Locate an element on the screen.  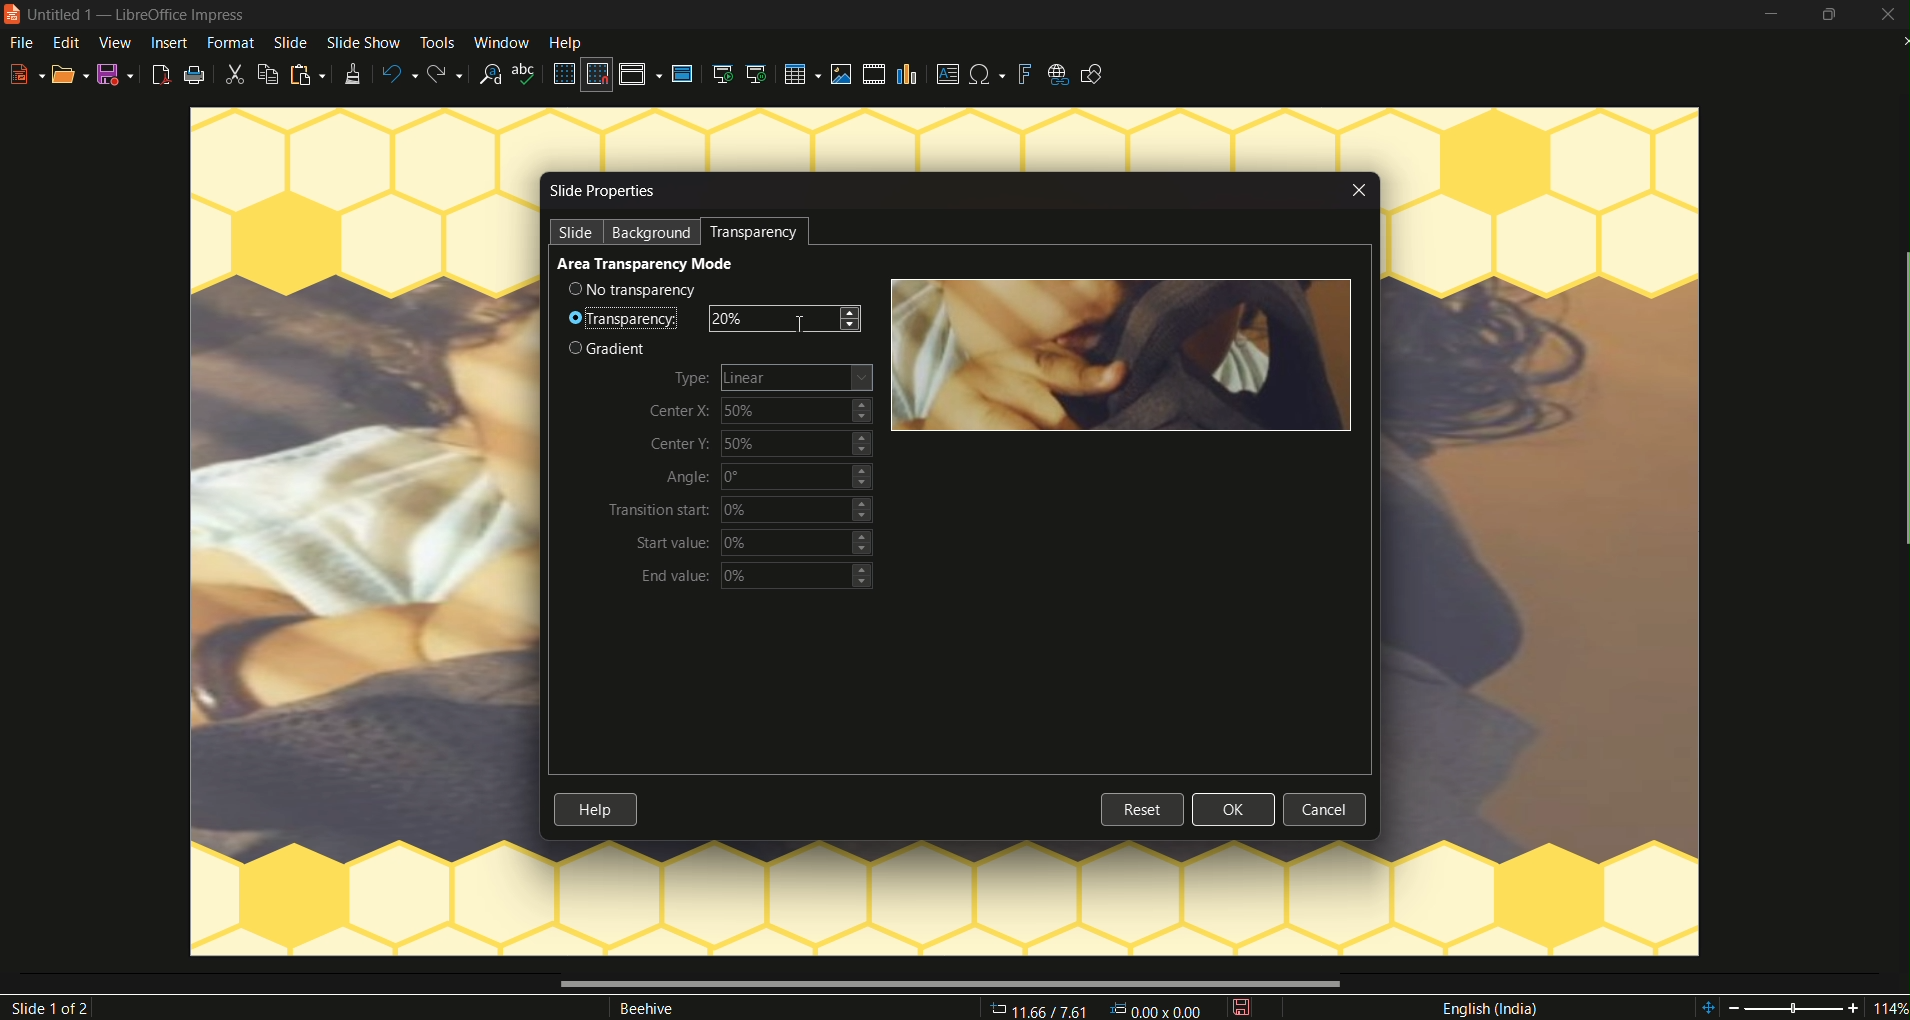
transparency is located at coordinates (629, 318).